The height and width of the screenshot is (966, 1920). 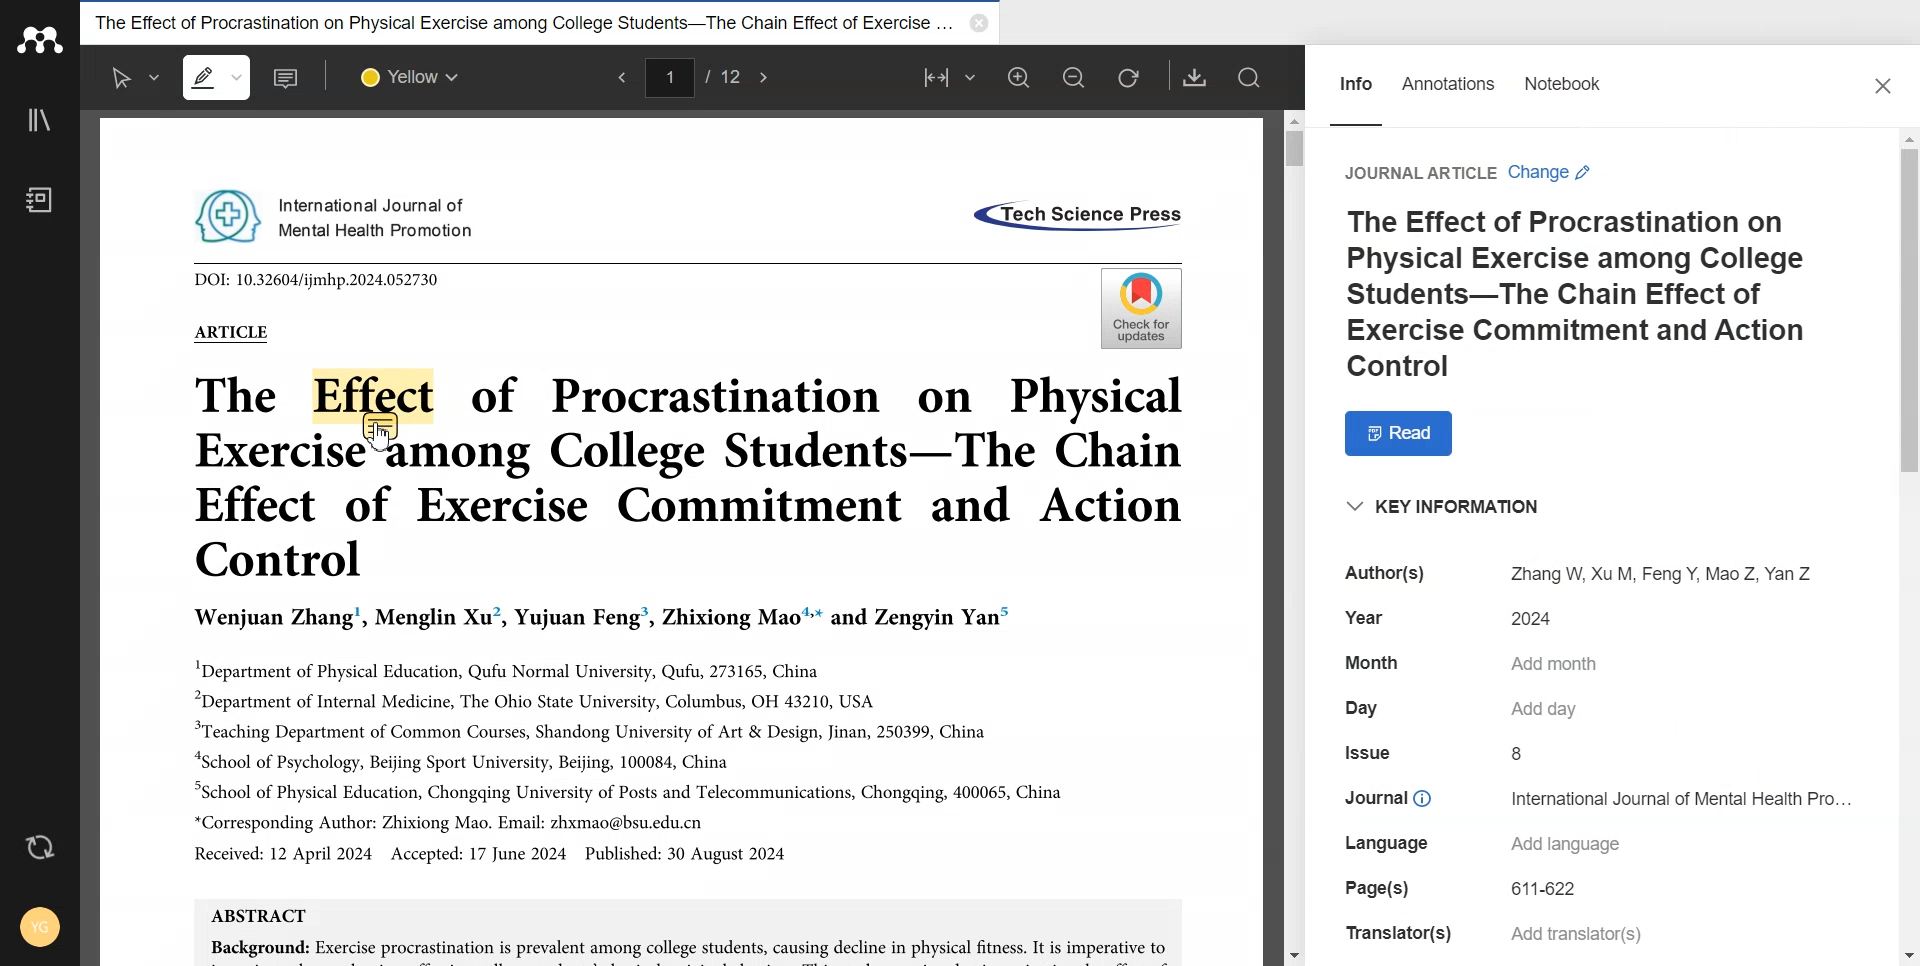 I want to click on Annotations, so click(x=1448, y=89).